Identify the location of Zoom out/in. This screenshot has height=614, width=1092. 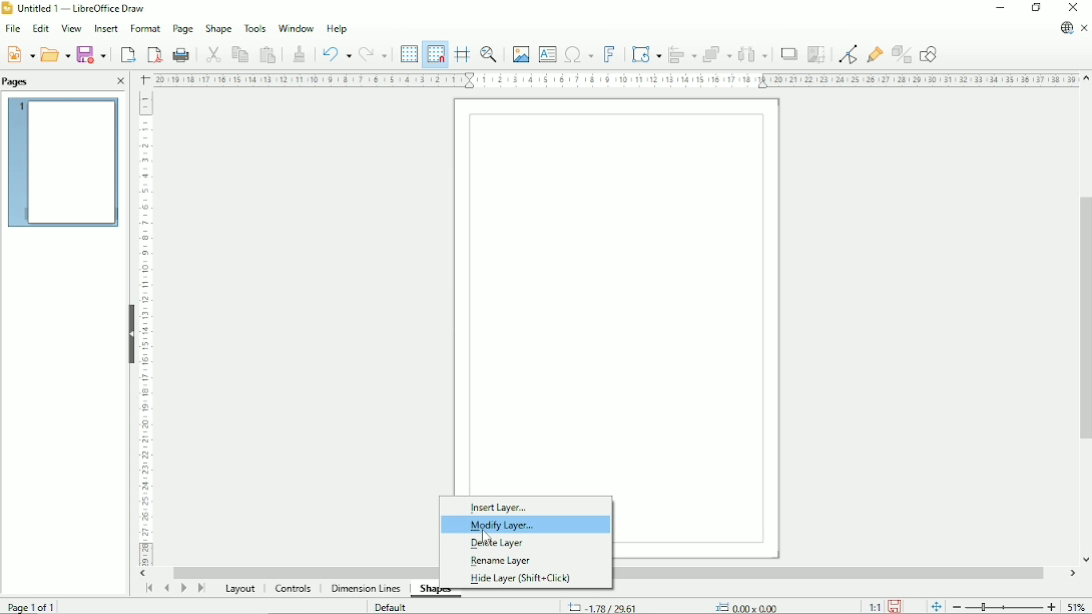
(1004, 607).